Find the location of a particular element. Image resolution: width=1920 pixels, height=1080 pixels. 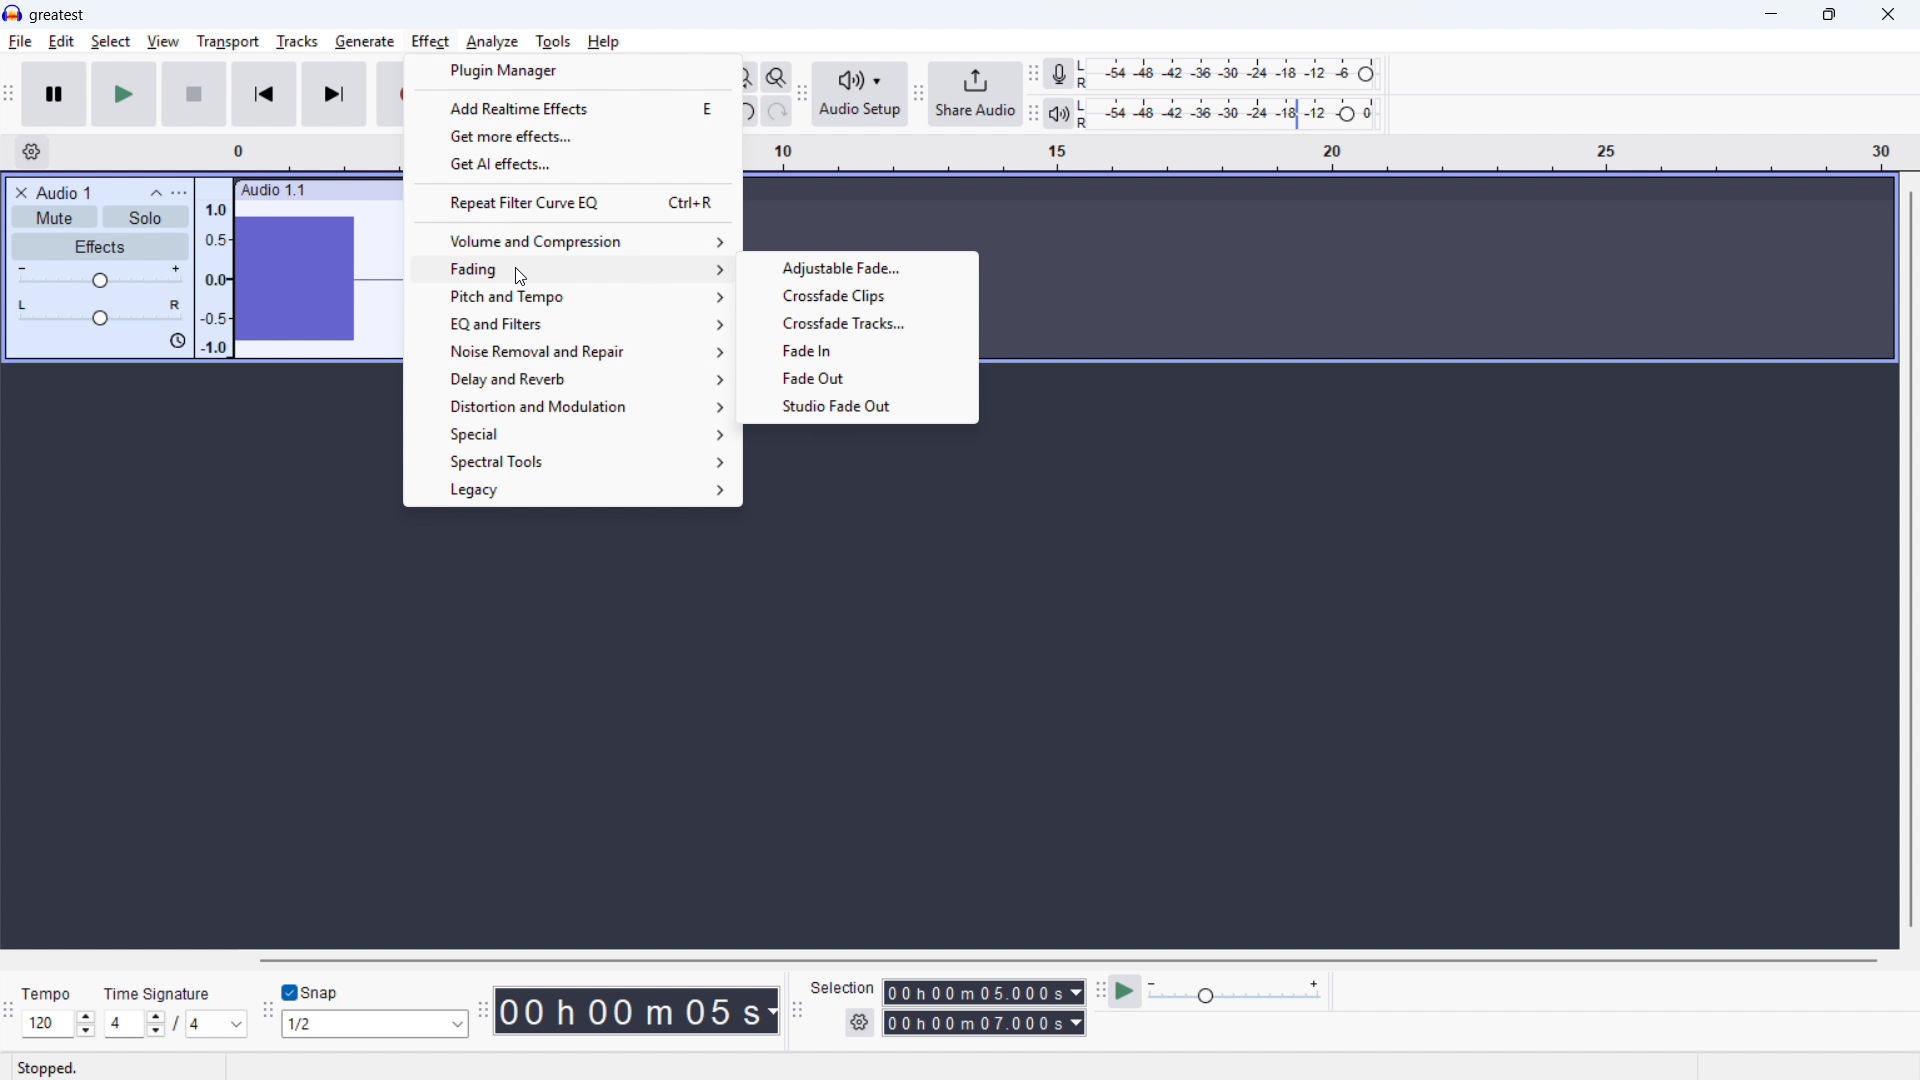

minimise  is located at coordinates (1773, 15).